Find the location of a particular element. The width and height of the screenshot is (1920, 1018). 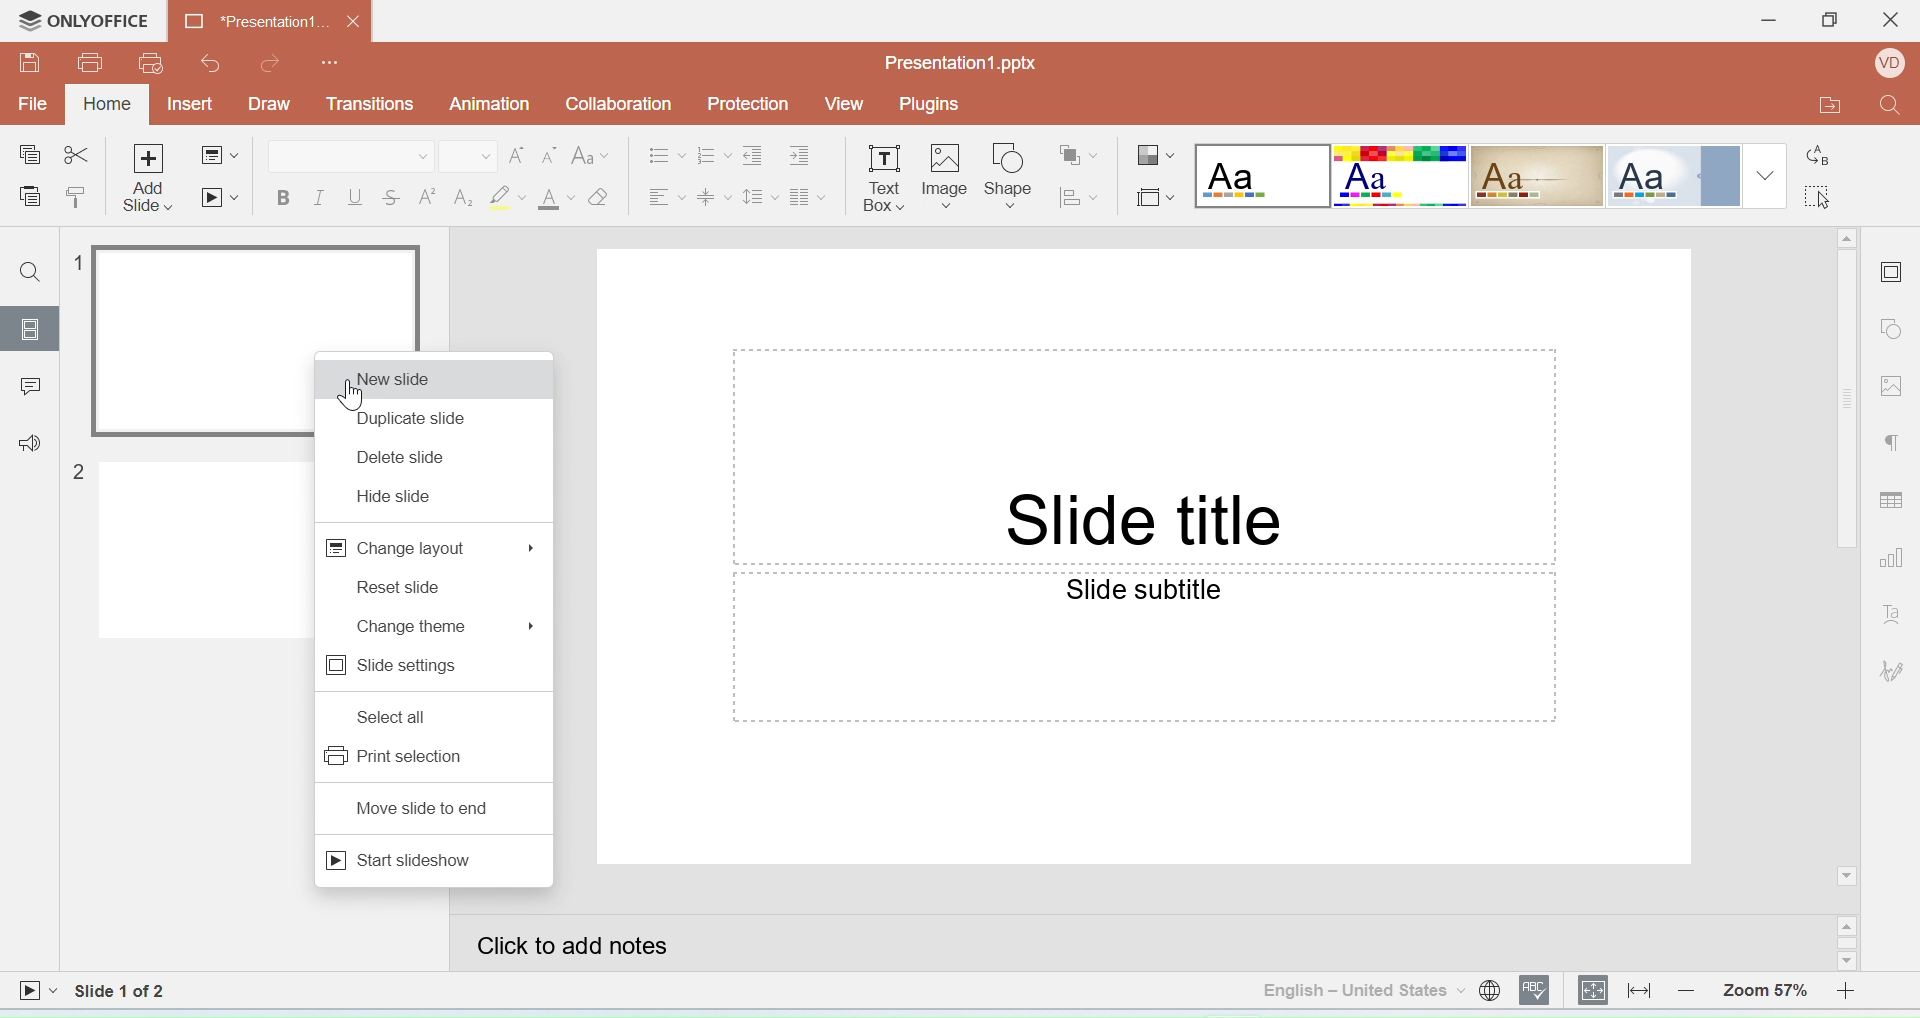

Change slide layout is located at coordinates (219, 158).